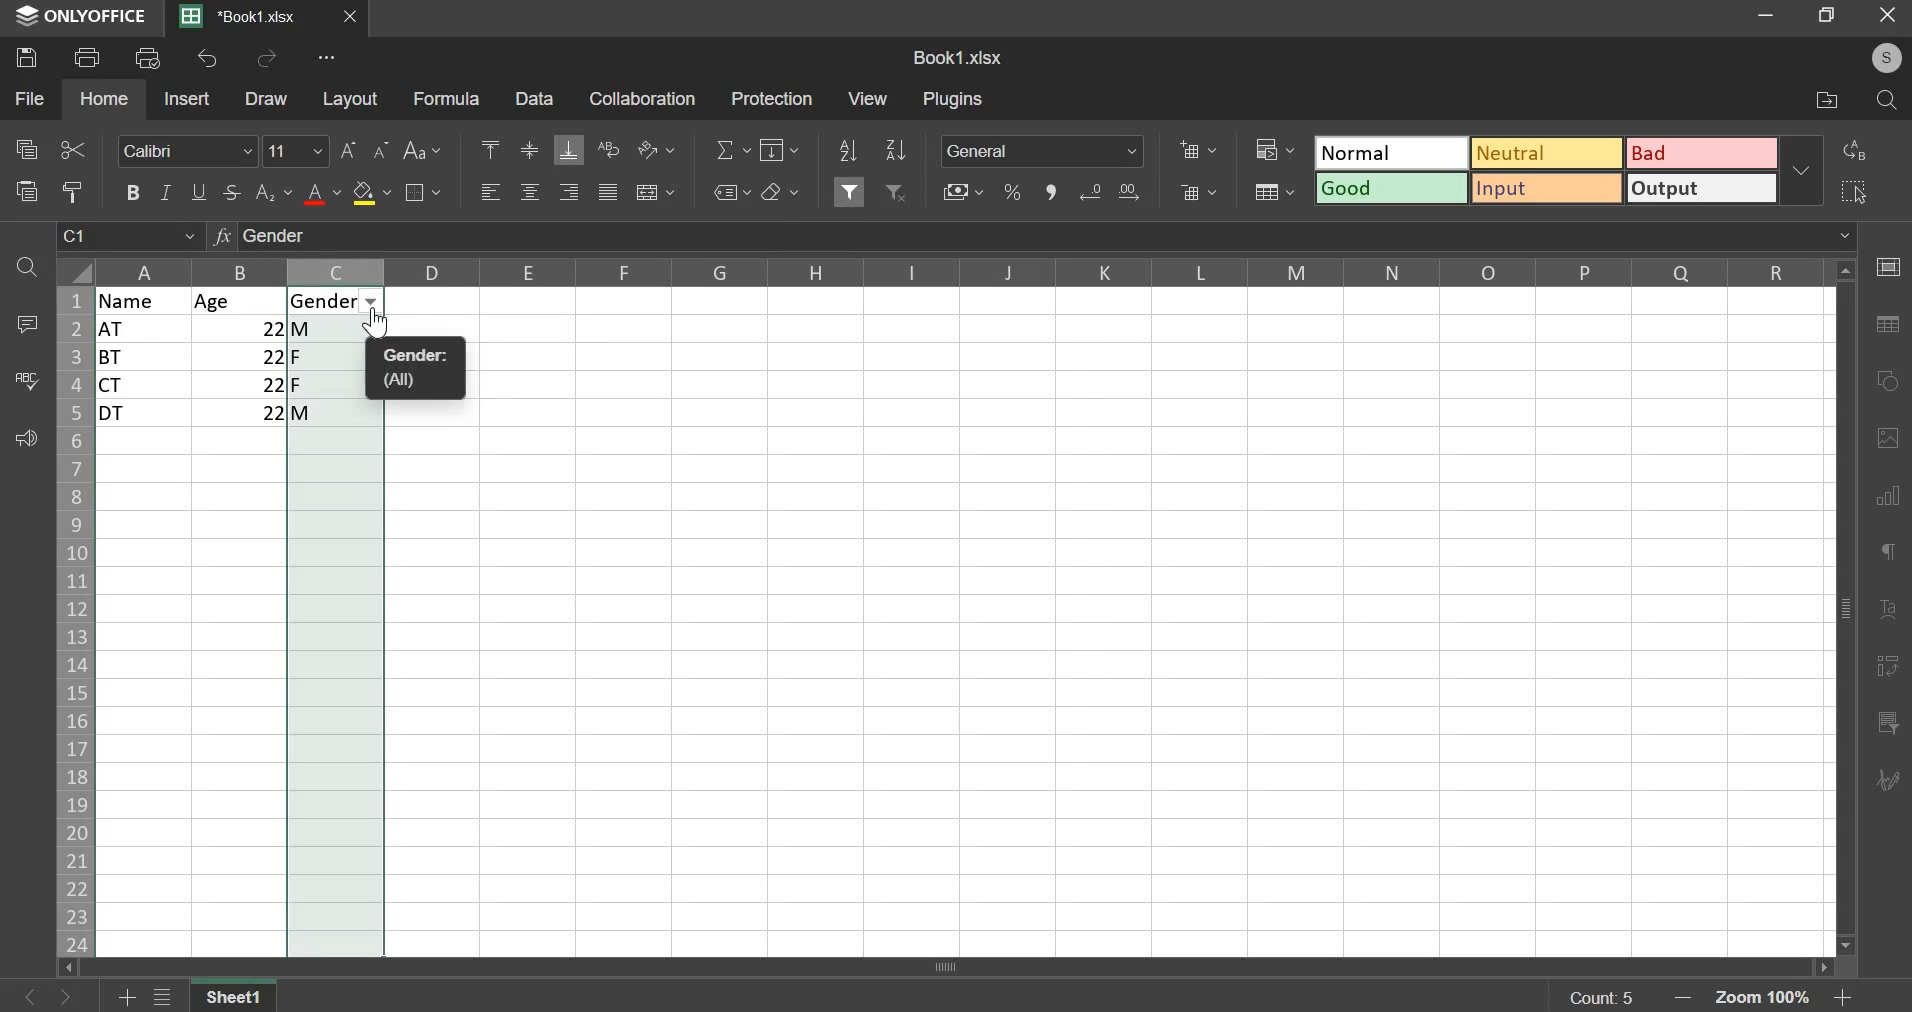 Image resolution: width=1912 pixels, height=1012 pixels. I want to click on merge and center, so click(656, 194).